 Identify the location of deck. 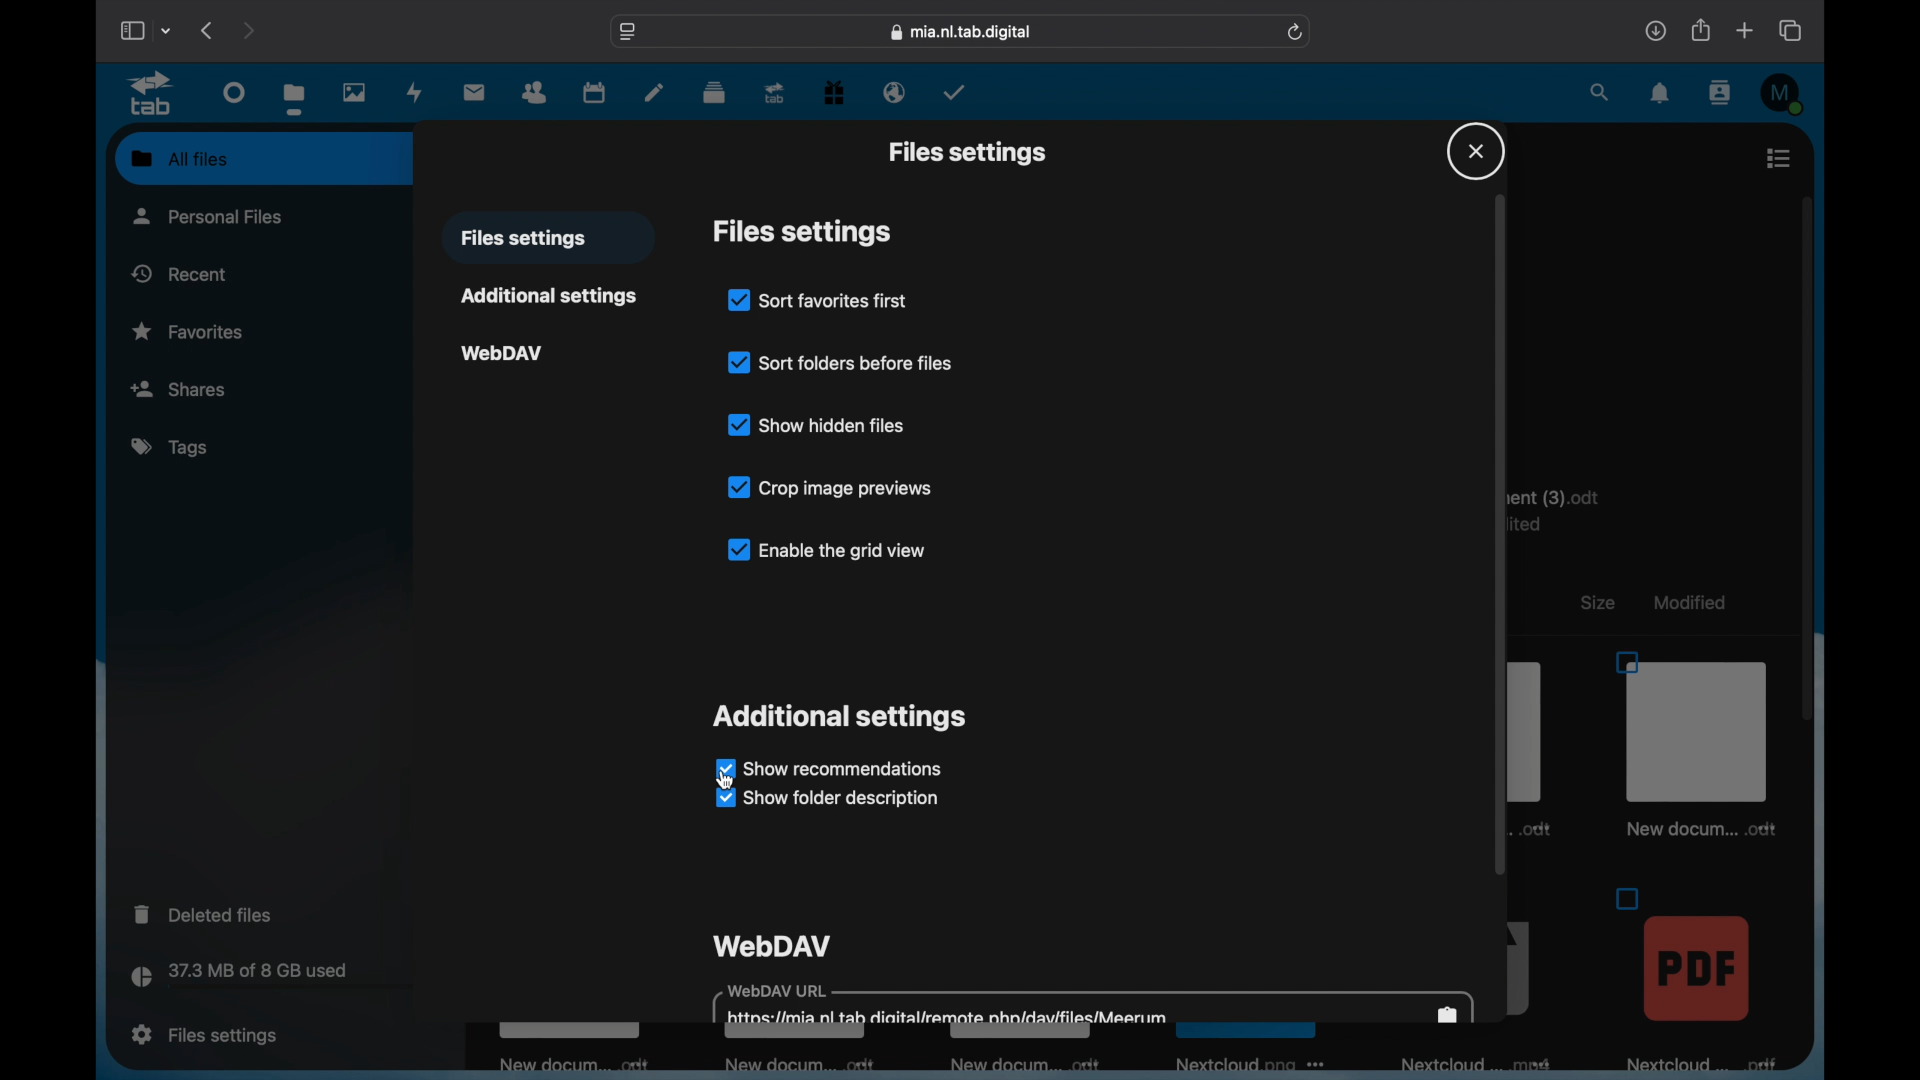
(714, 93).